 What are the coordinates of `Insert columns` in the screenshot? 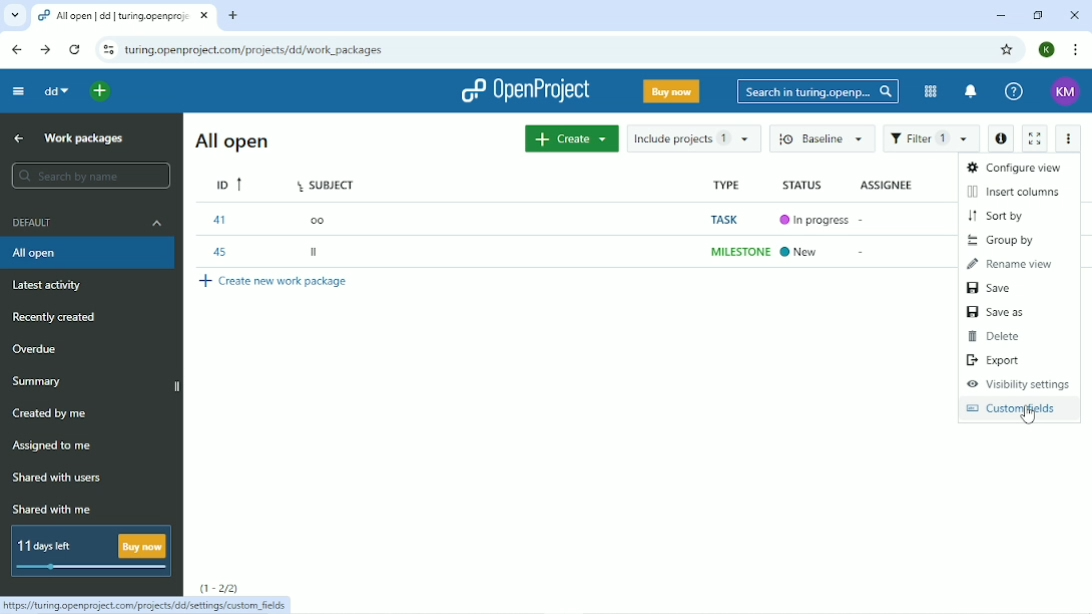 It's located at (1017, 191).